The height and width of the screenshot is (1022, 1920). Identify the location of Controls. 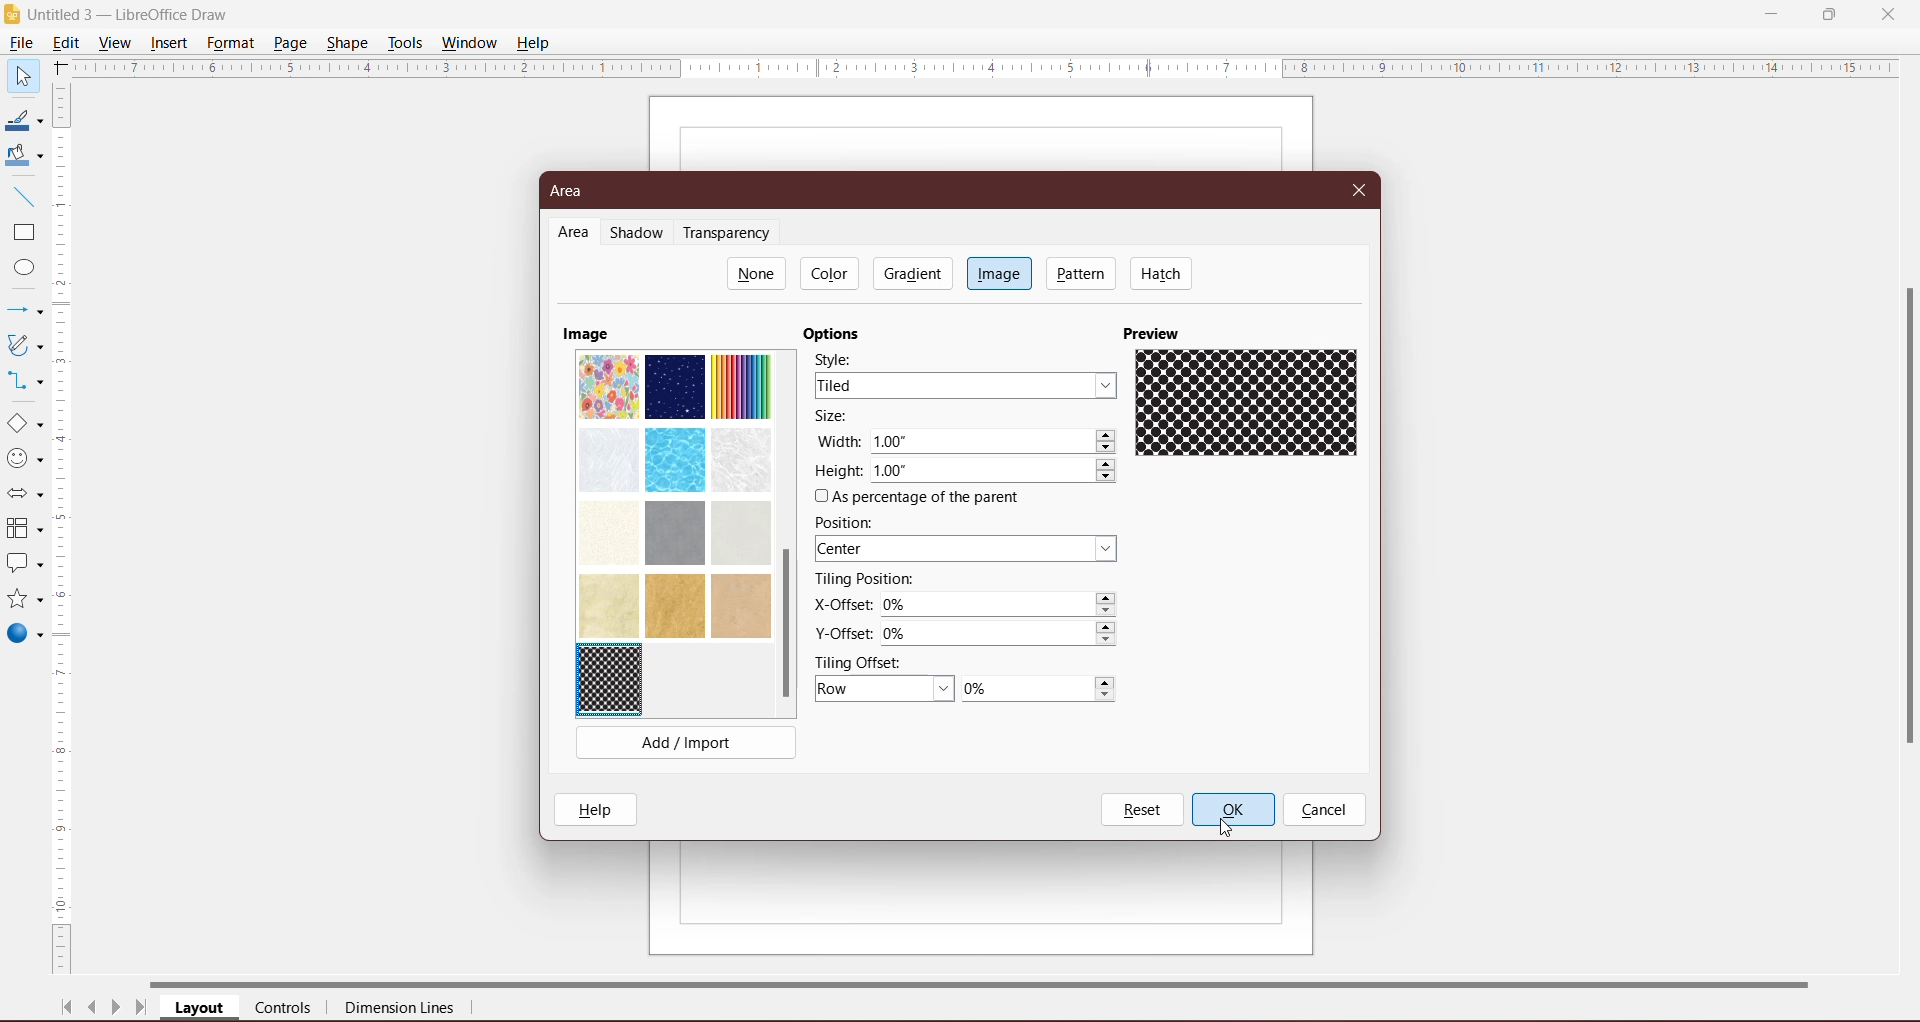
(289, 1009).